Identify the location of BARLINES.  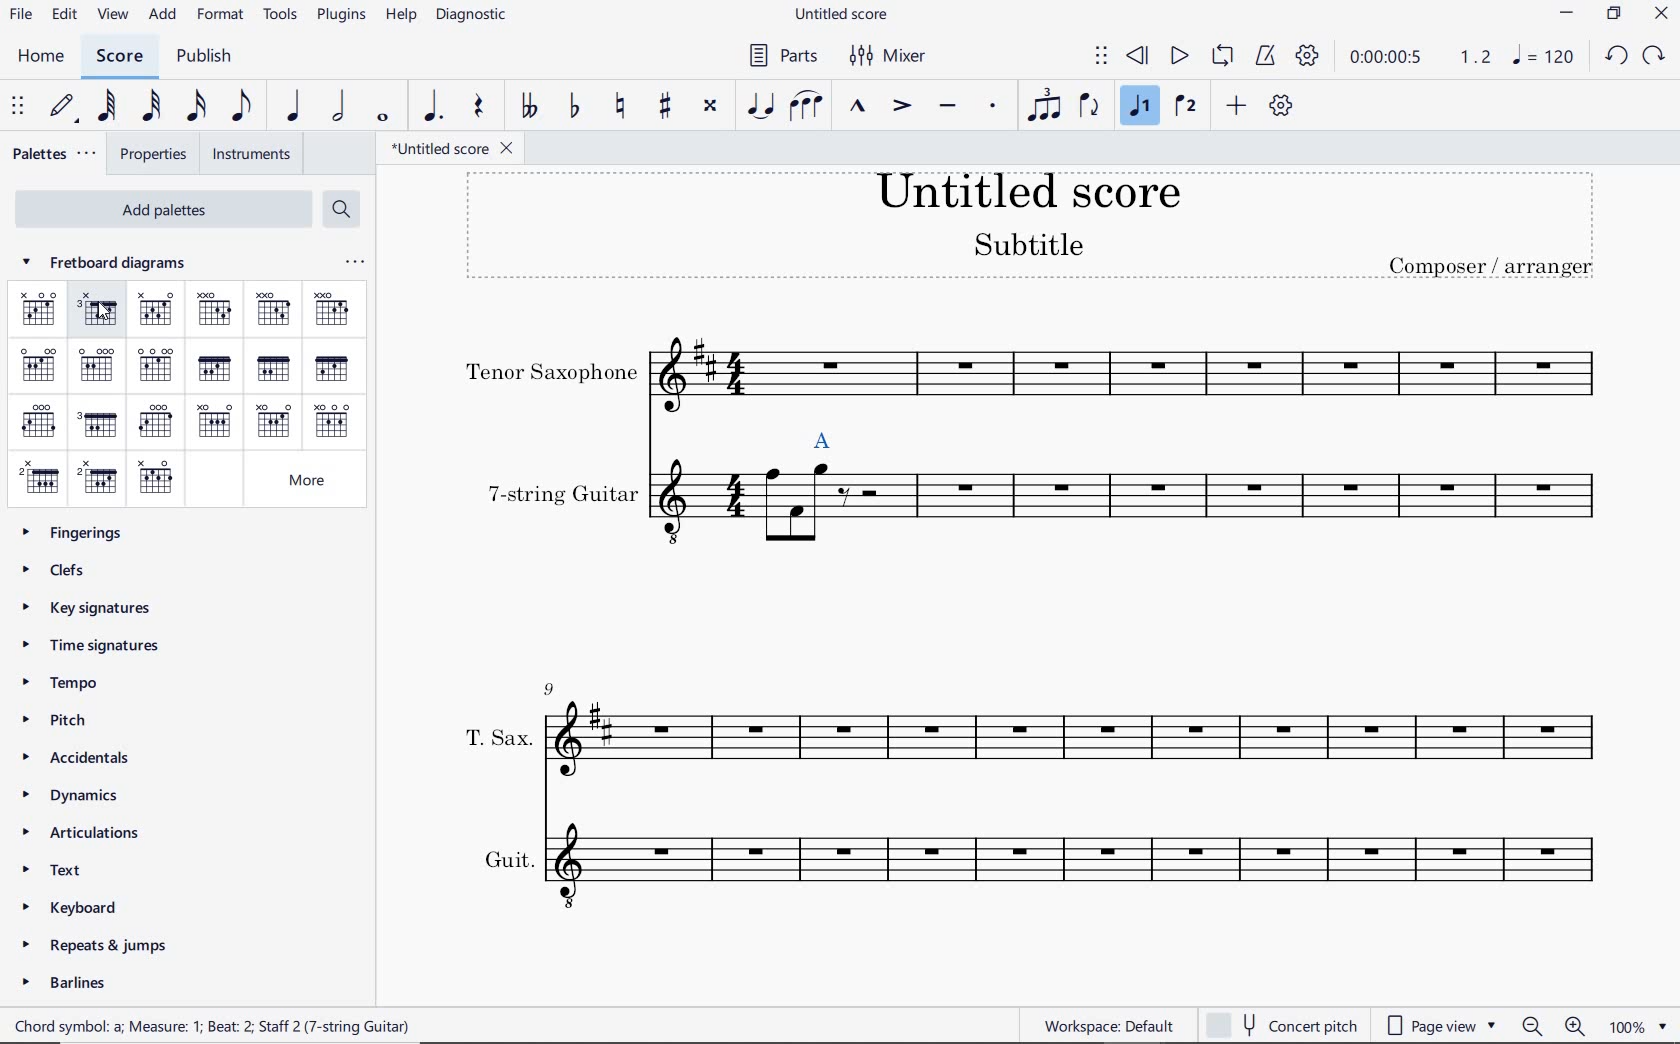
(71, 984).